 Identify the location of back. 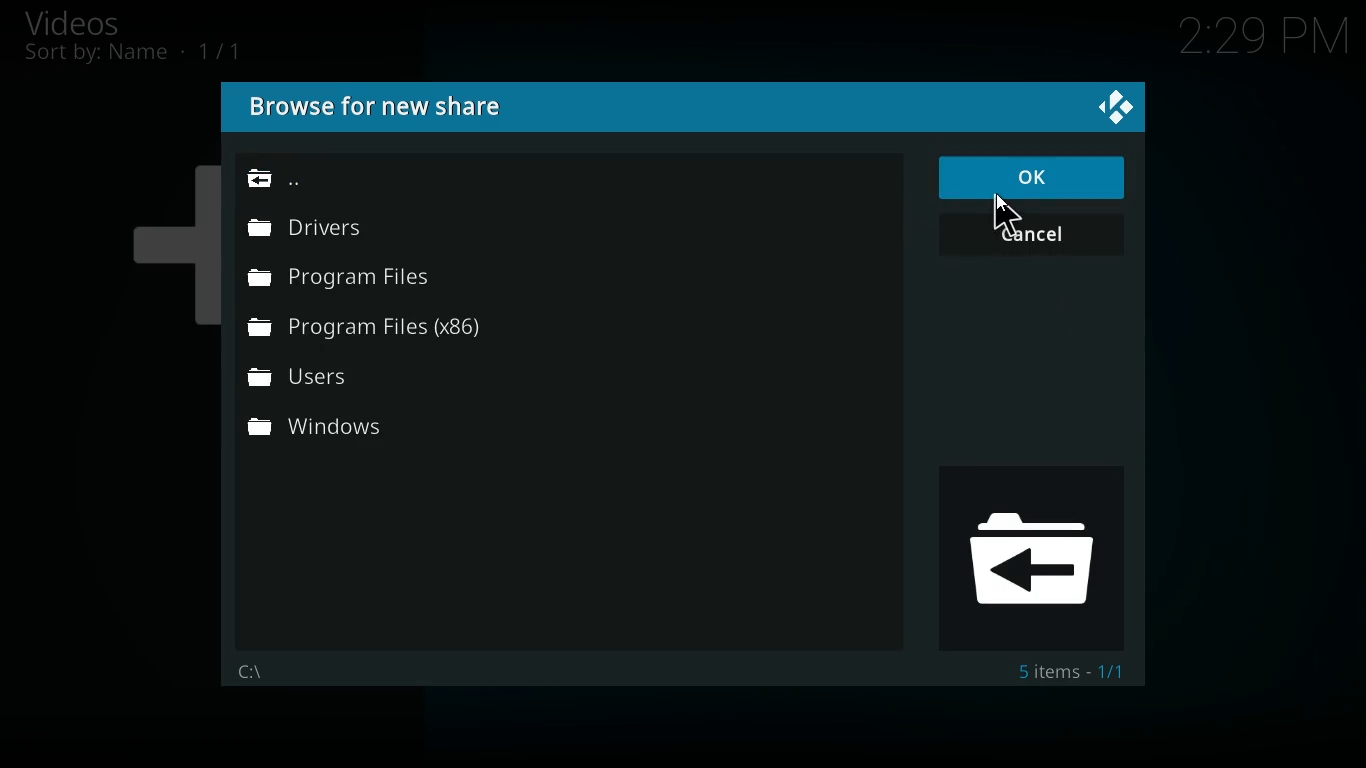
(280, 174).